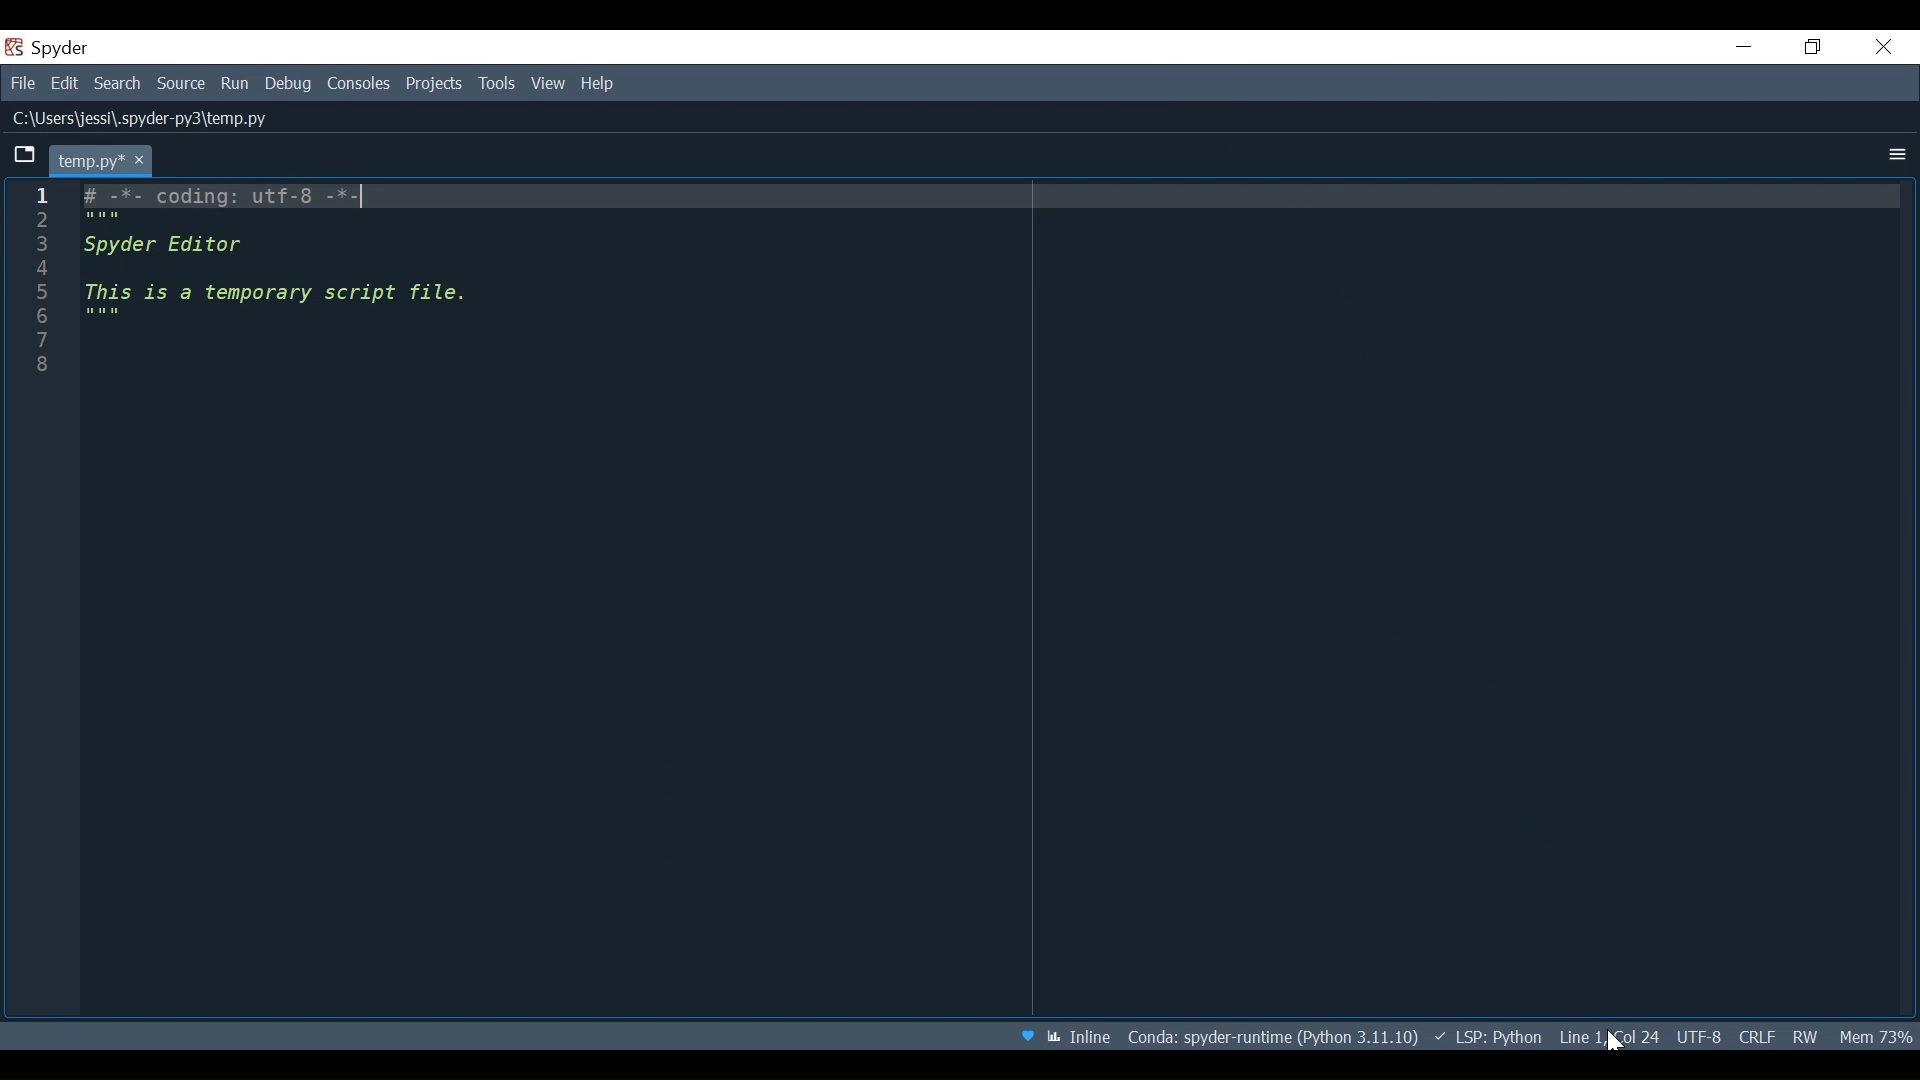 This screenshot has width=1920, height=1080. Describe the element at coordinates (65, 83) in the screenshot. I see `Edit` at that location.